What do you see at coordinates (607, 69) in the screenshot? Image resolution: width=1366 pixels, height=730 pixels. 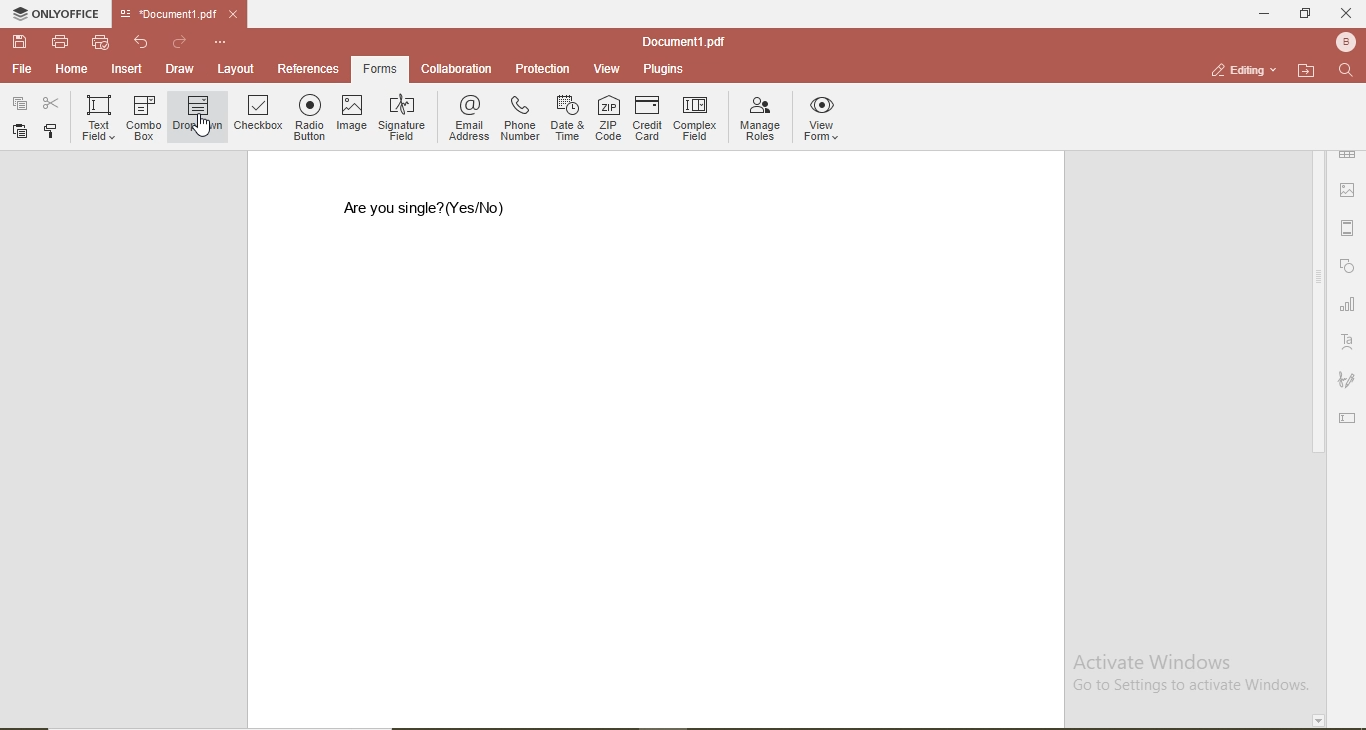 I see `view` at bounding box center [607, 69].